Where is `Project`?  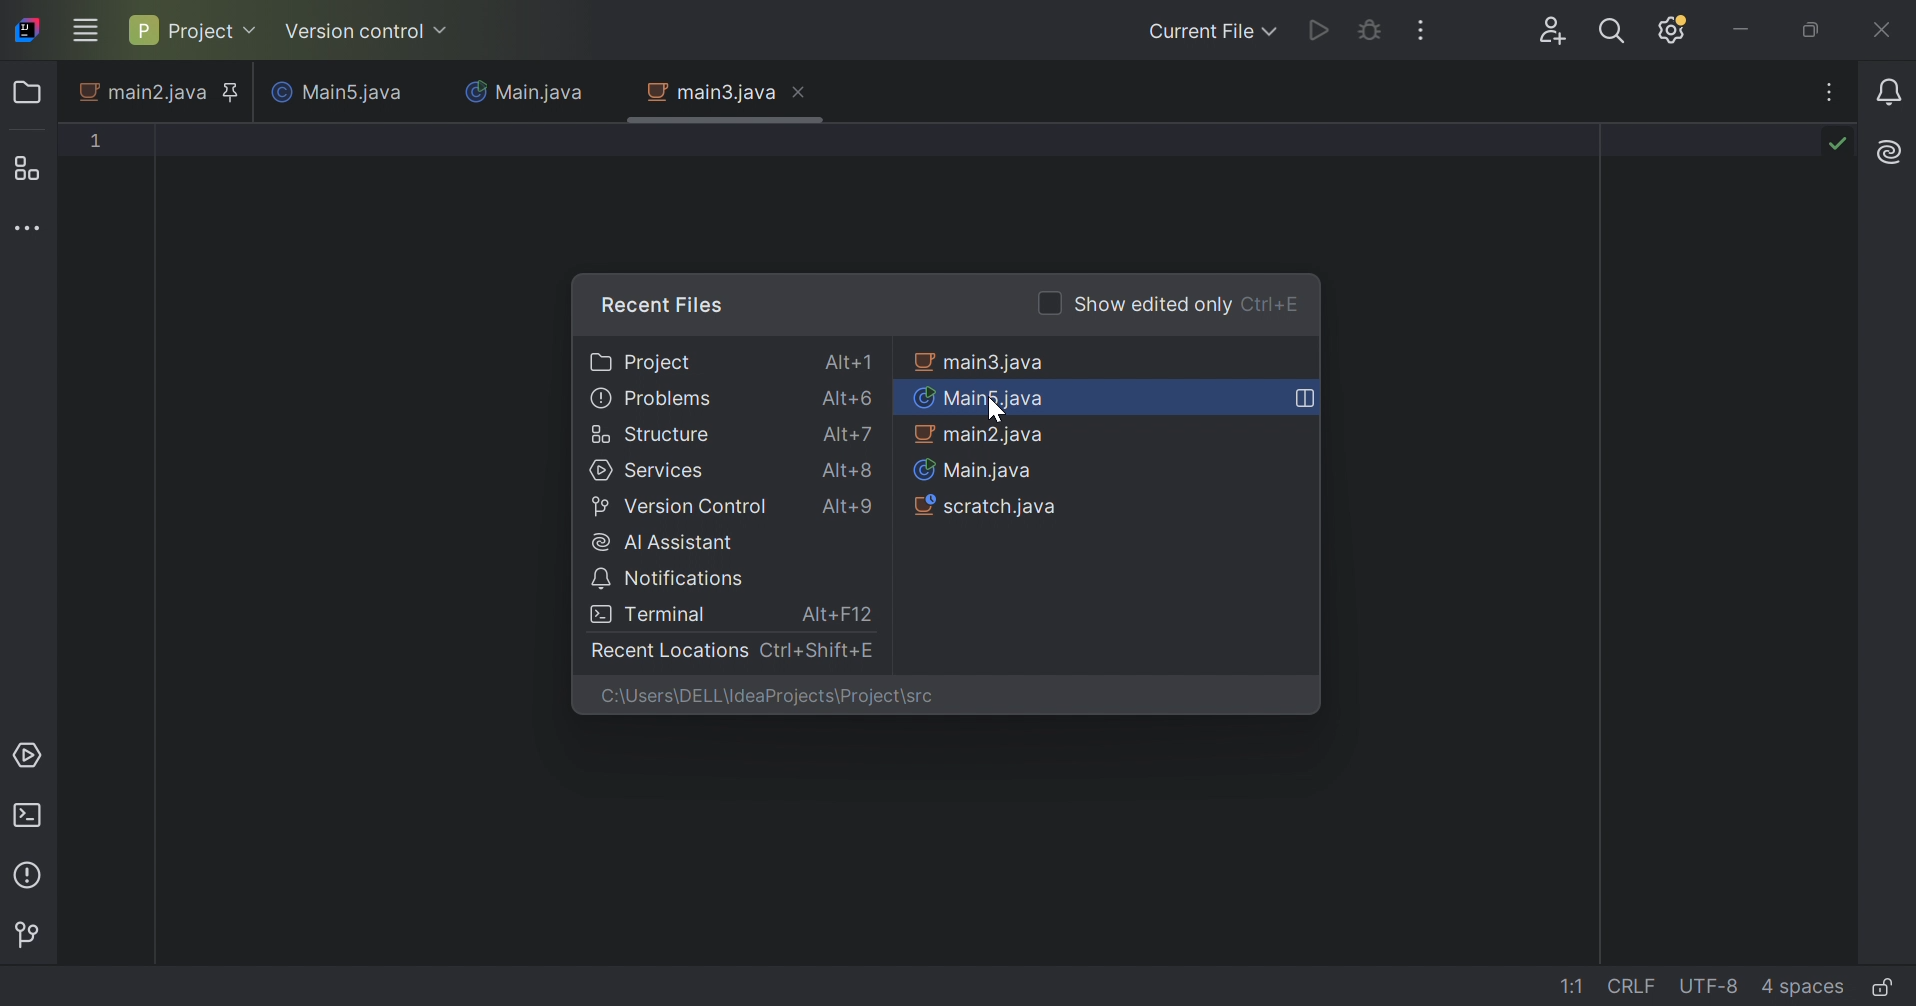
Project is located at coordinates (638, 361).